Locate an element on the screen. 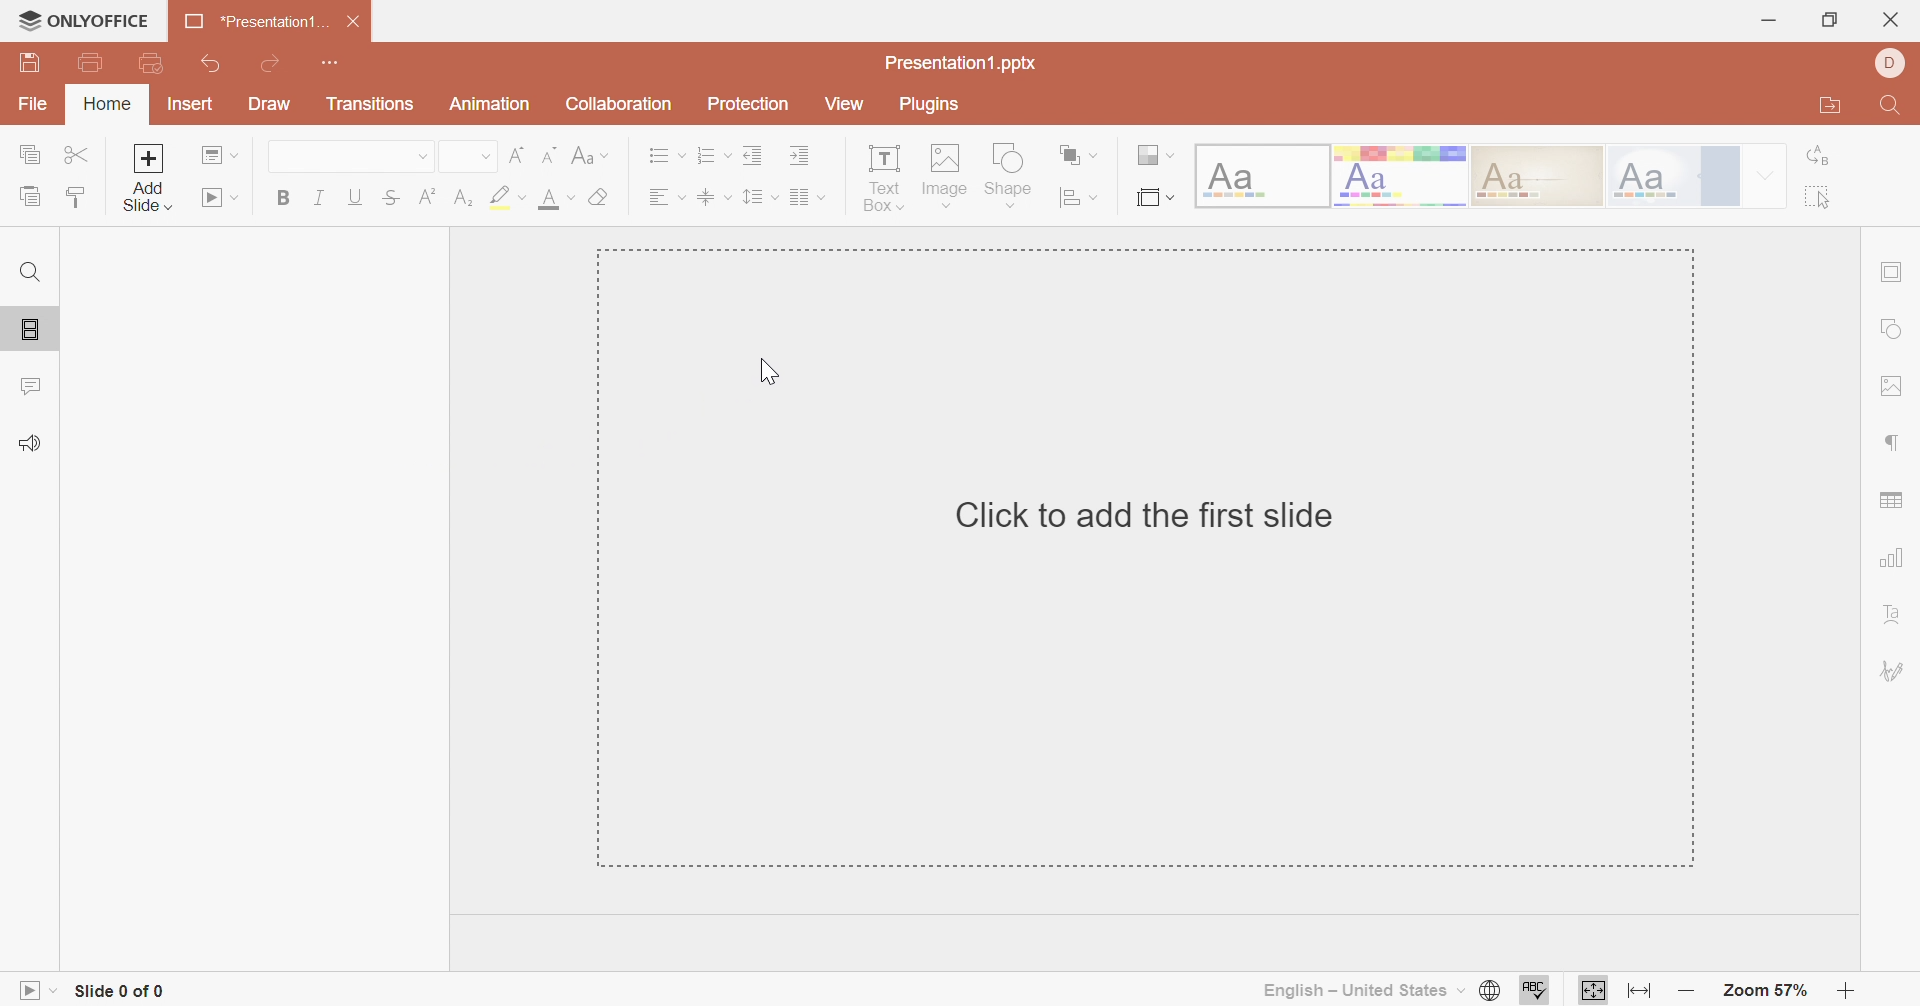  Drop Down is located at coordinates (1096, 153).